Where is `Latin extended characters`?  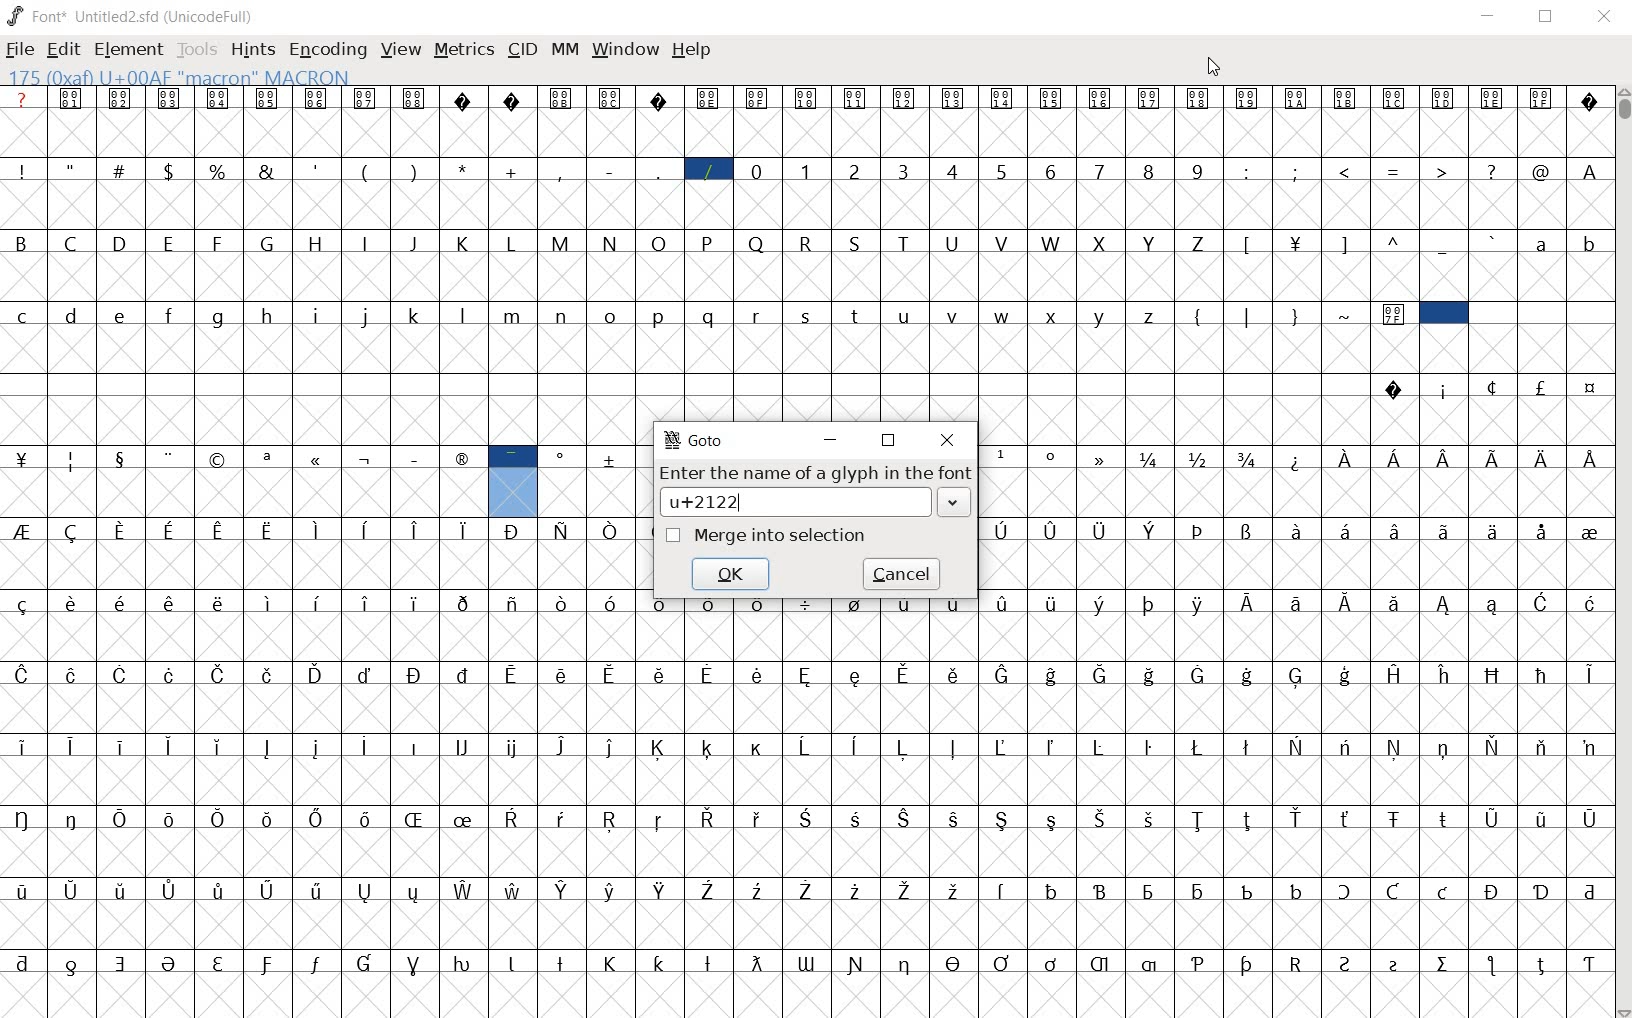
Latin extended characters is located at coordinates (1468, 481).